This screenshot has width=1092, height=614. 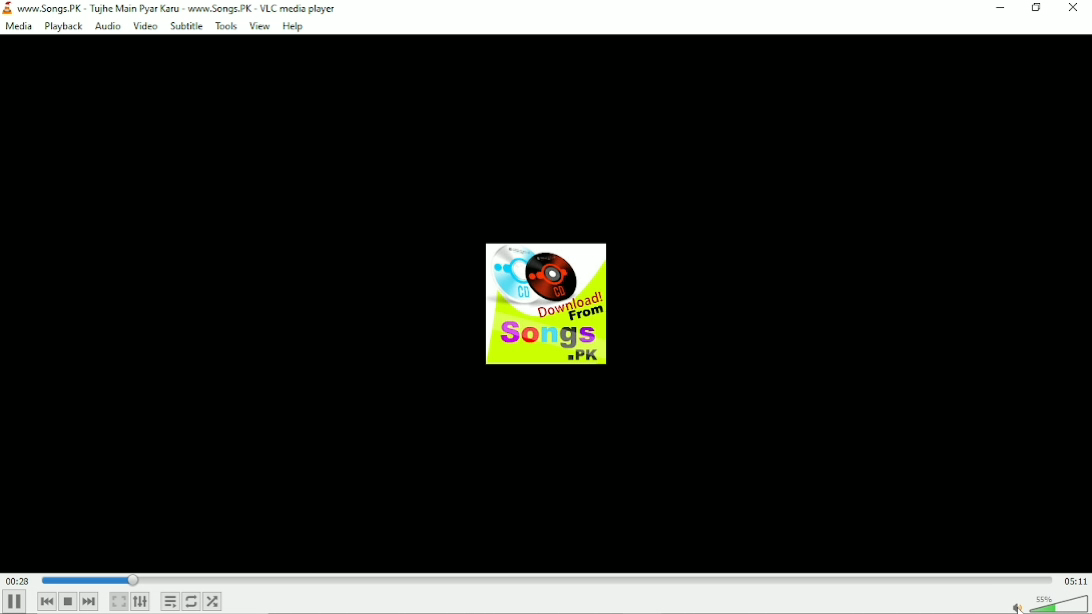 I want to click on Audio track image, so click(x=548, y=304).